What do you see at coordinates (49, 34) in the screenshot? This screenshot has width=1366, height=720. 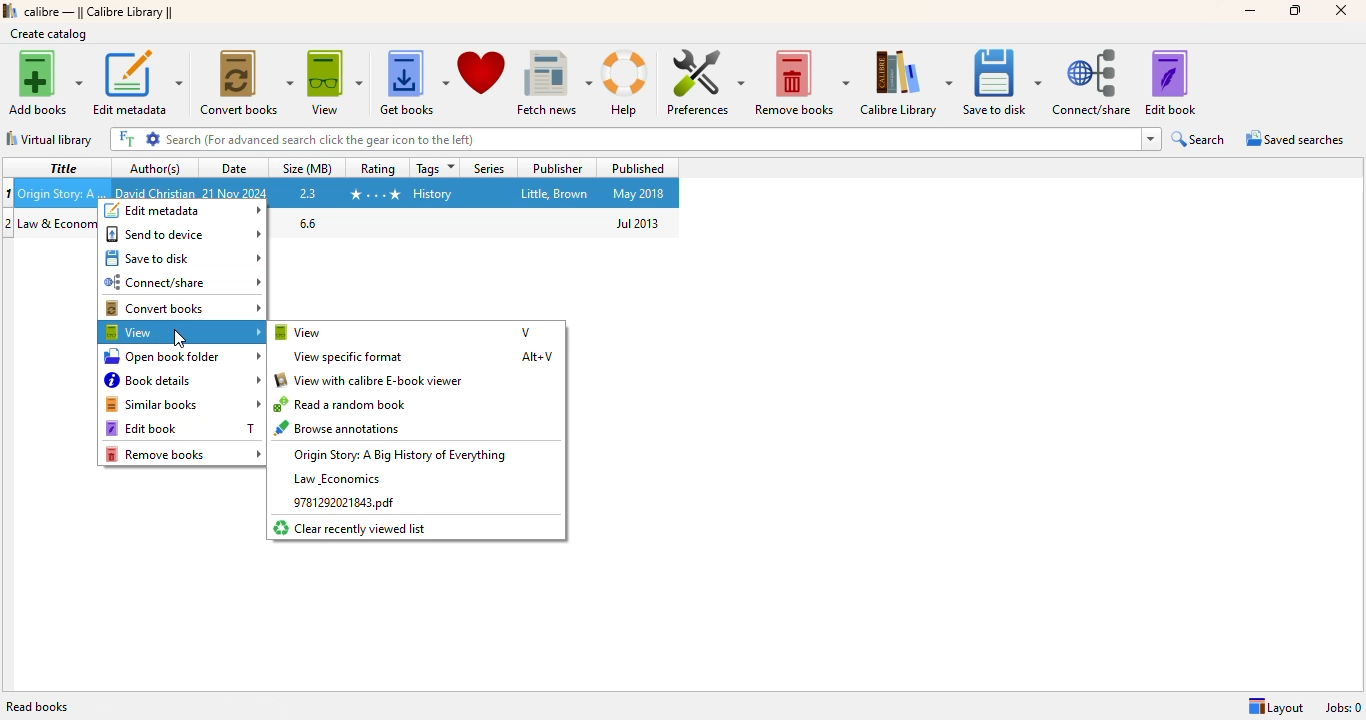 I see `create catalog` at bounding box center [49, 34].